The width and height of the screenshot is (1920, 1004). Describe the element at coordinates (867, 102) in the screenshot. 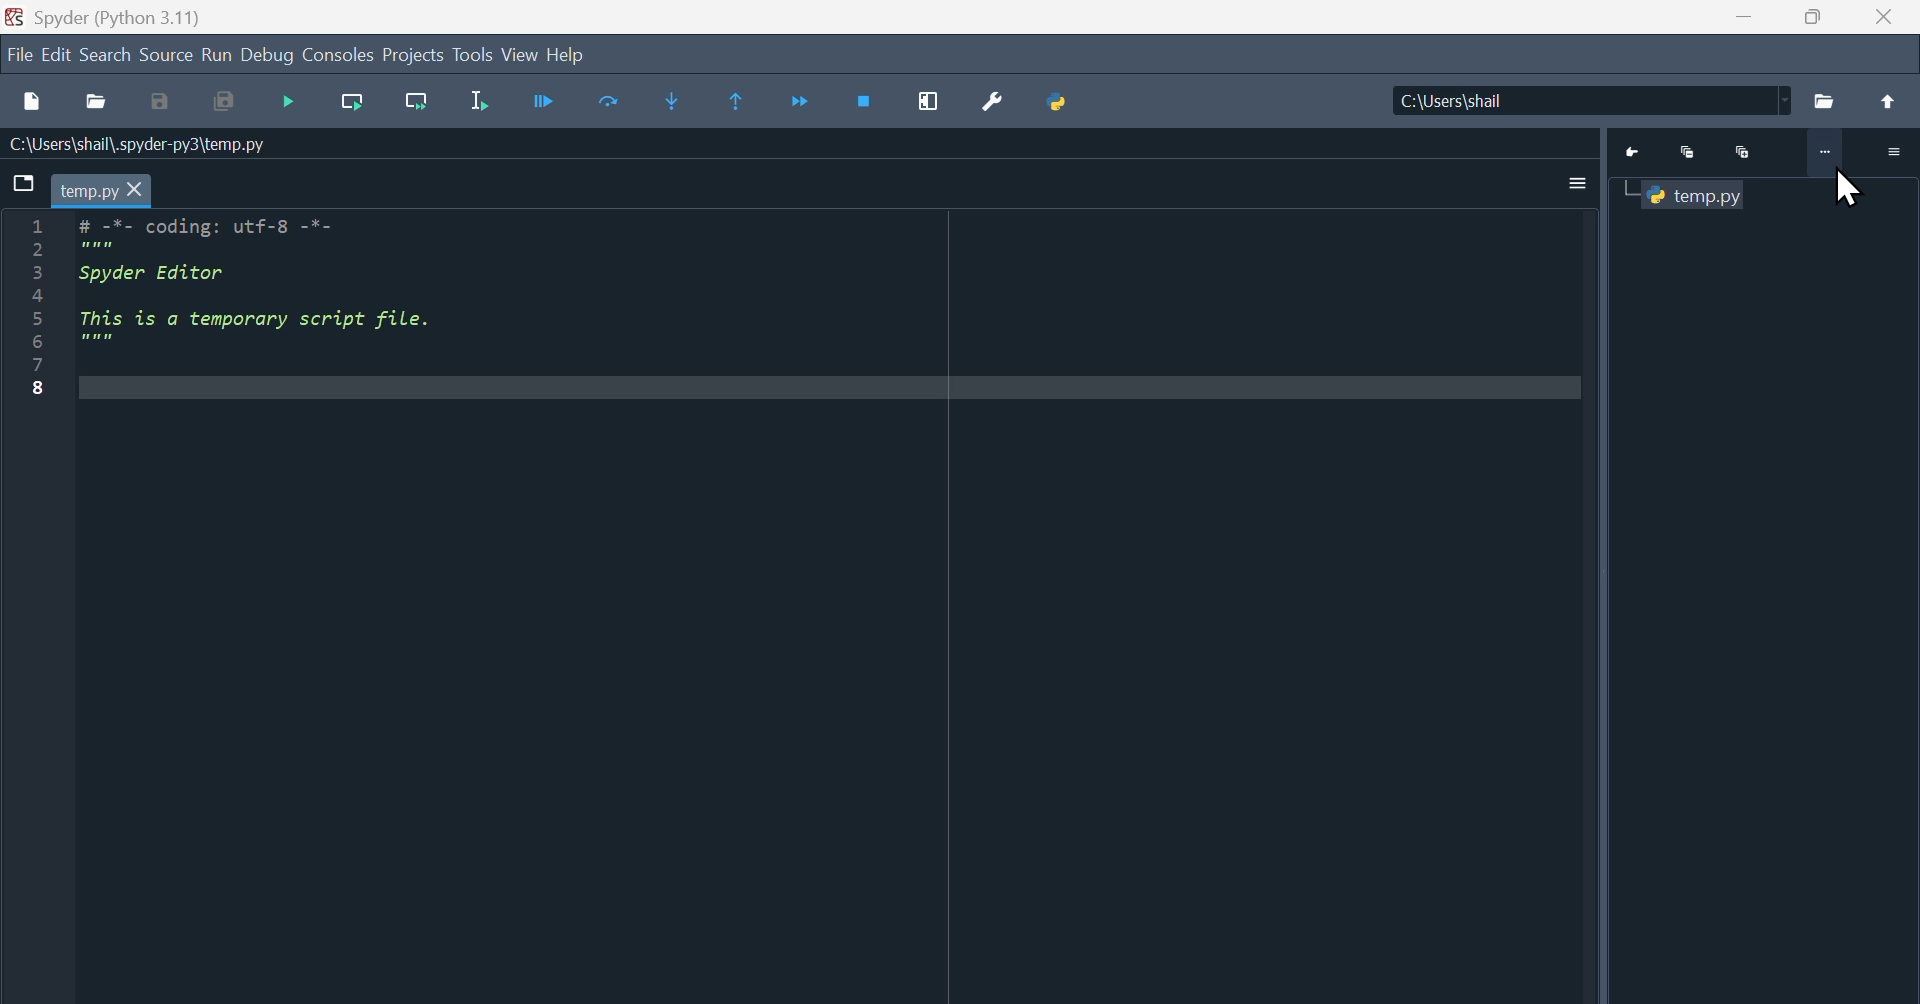

I see `Stop debugging` at that location.